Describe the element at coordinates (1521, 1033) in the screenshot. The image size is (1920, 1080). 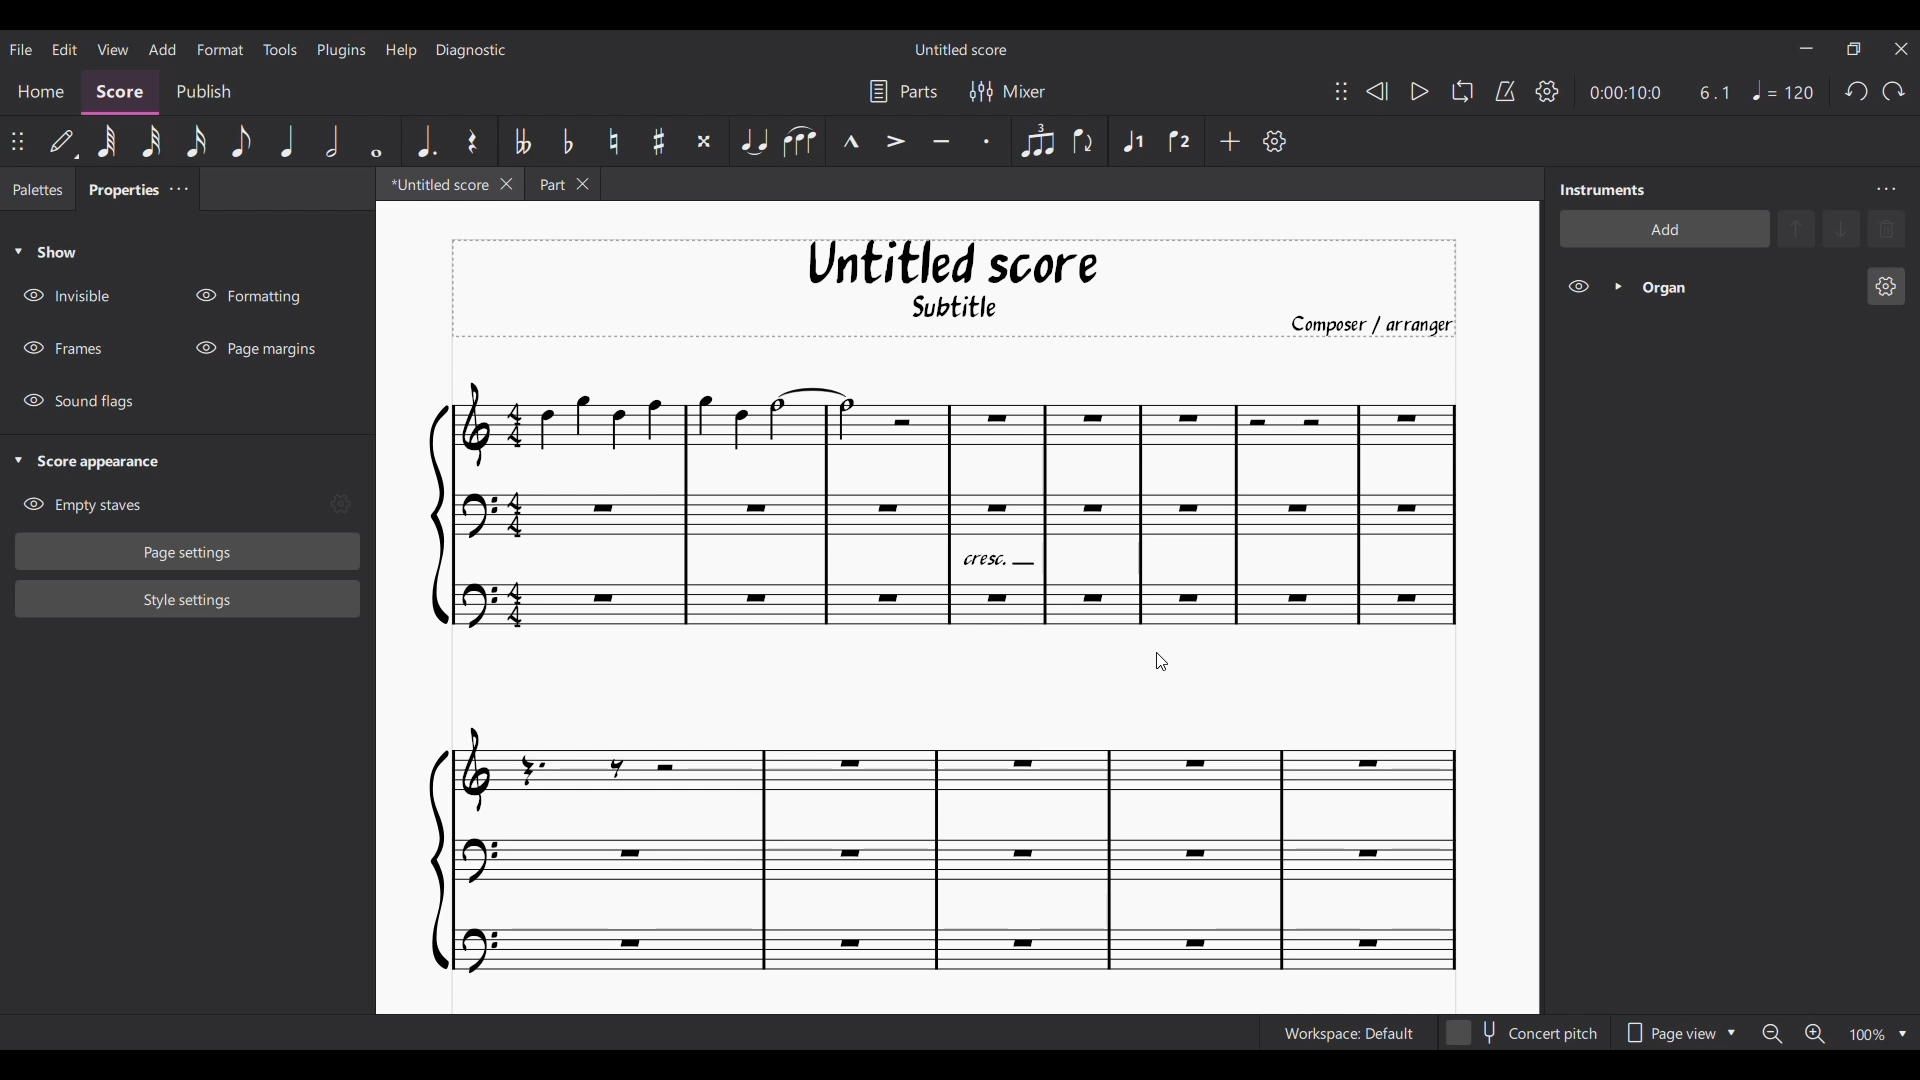
I see `Toggle for Concert pitch` at that location.